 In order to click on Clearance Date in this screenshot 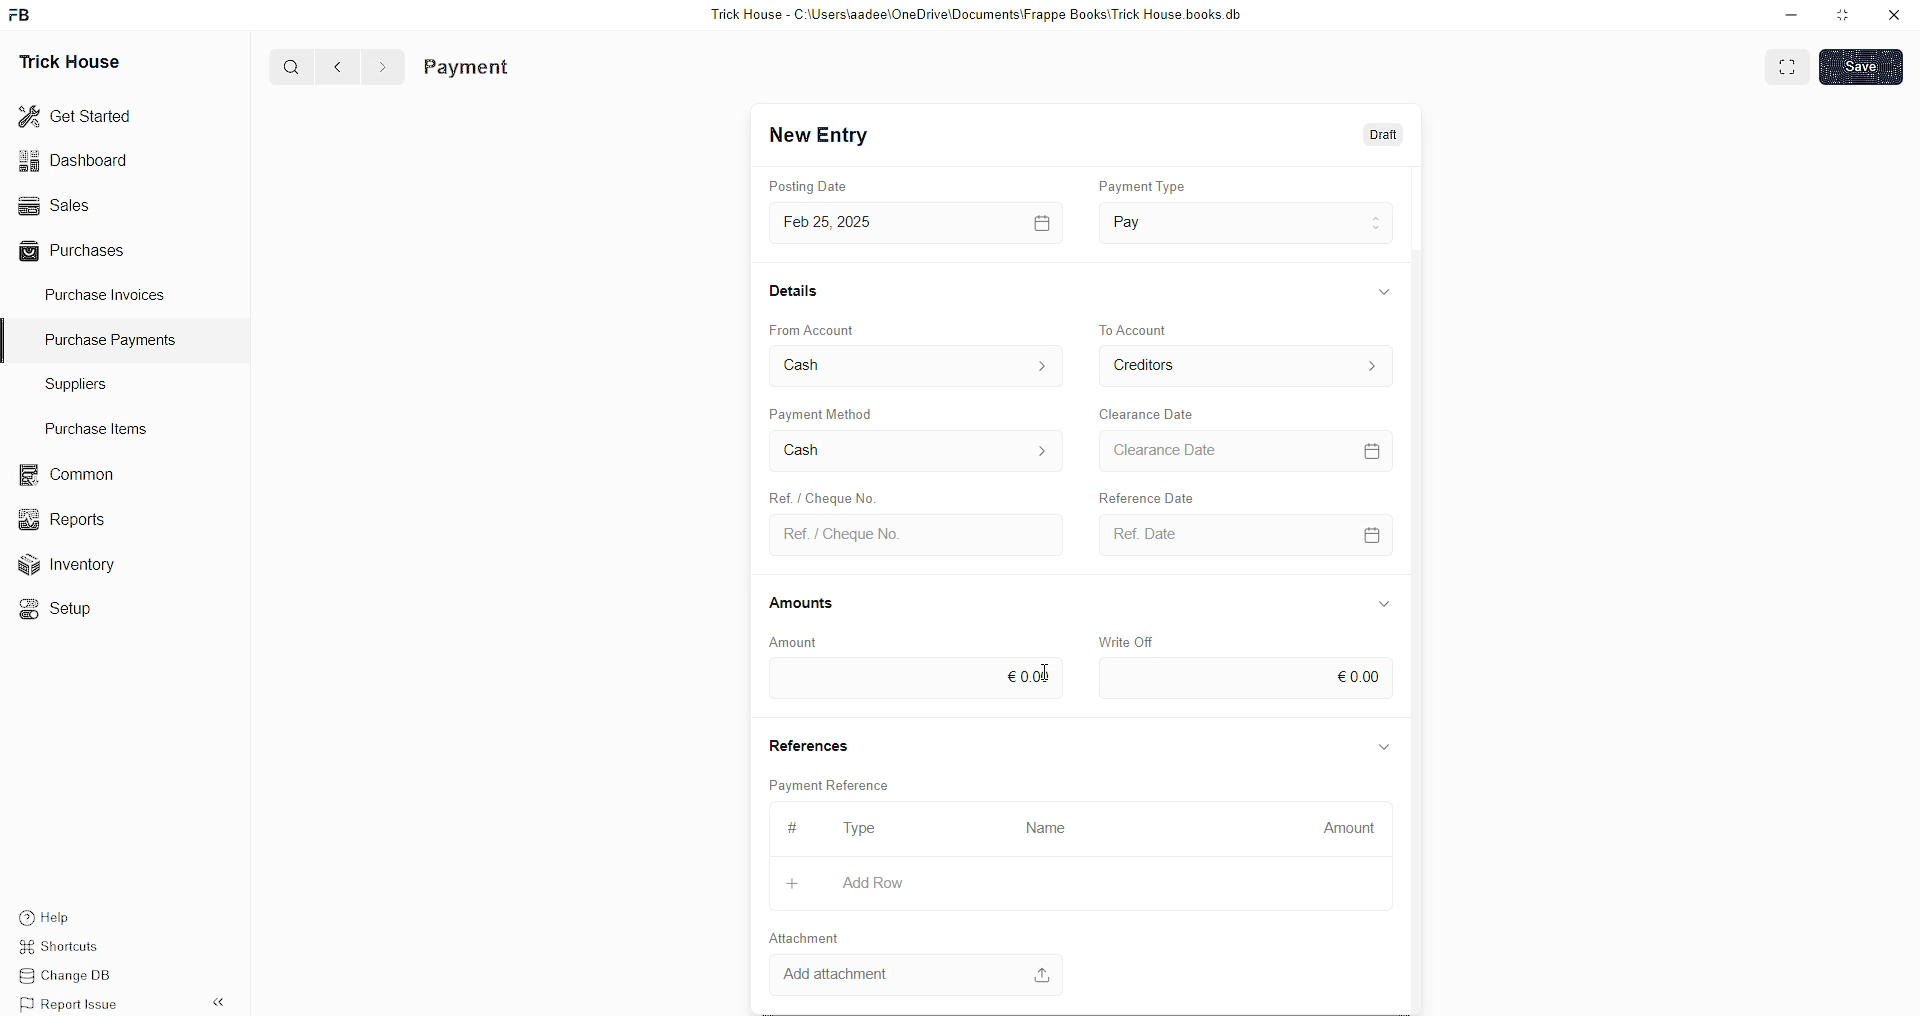, I will do `click(1163, 414)`.